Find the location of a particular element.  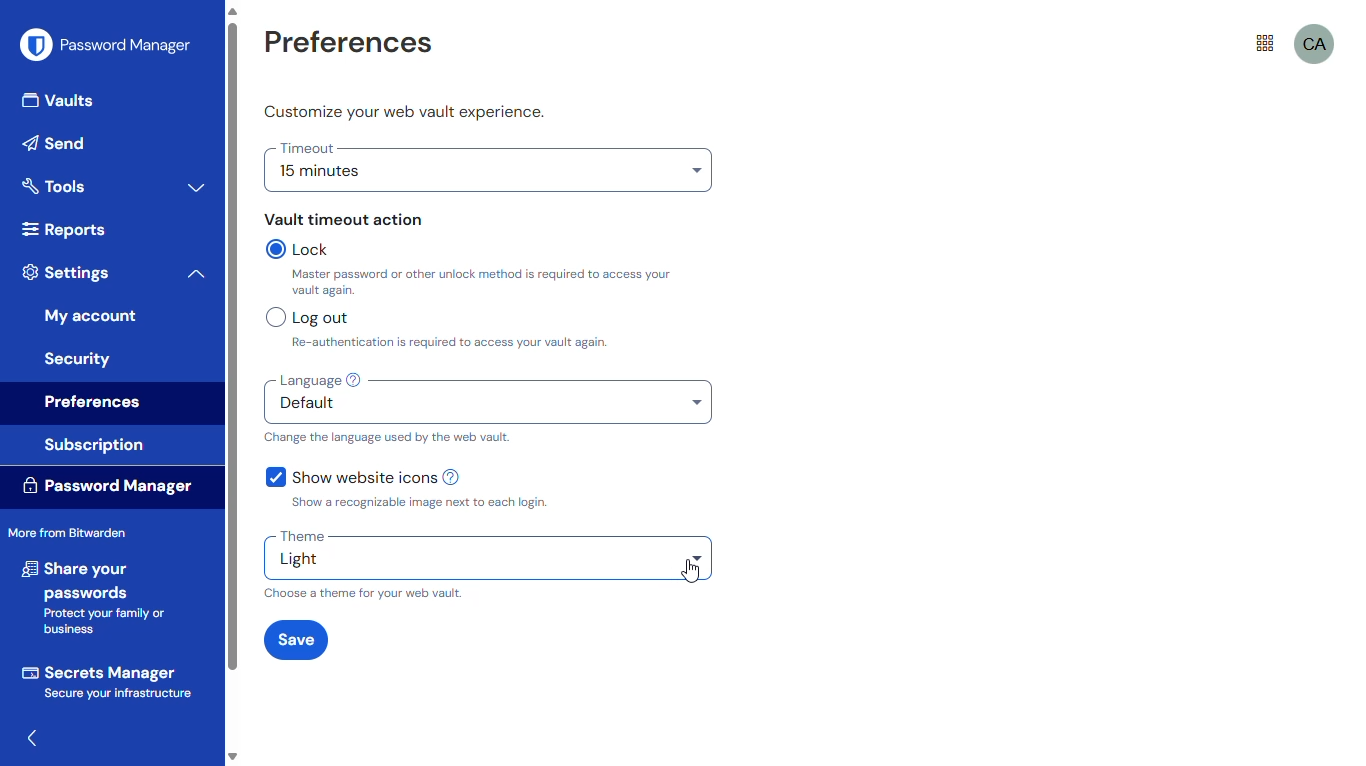

15 minutes is located at coordinates (488, 175).